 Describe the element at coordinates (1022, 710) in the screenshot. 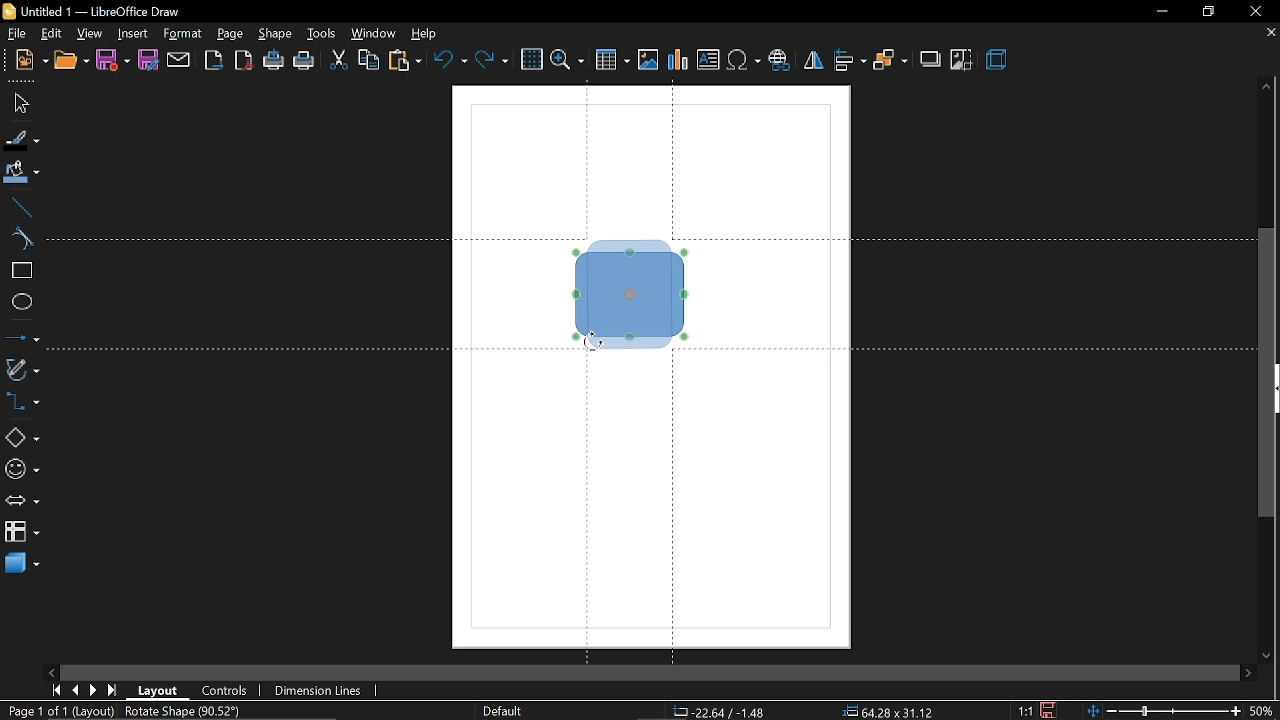

I see `scaling factor` at that location.